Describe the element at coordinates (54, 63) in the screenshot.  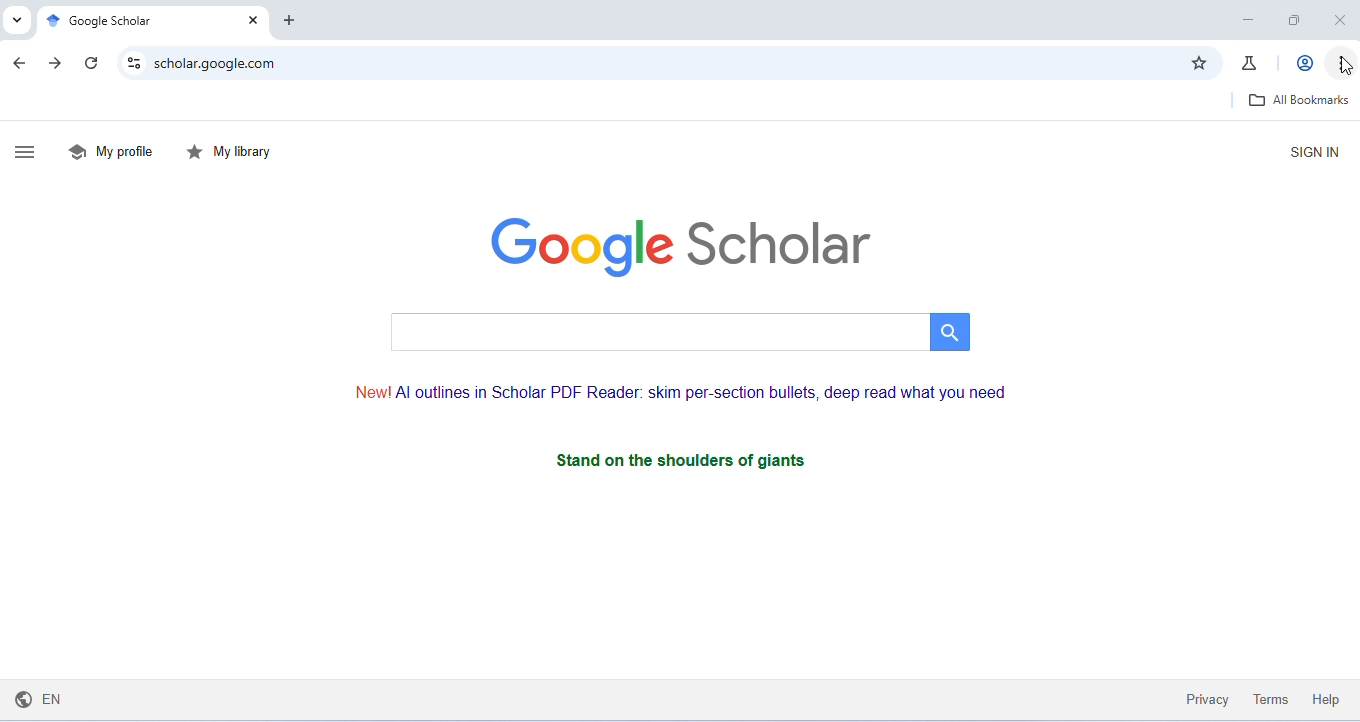
I see `go forward` at that location.